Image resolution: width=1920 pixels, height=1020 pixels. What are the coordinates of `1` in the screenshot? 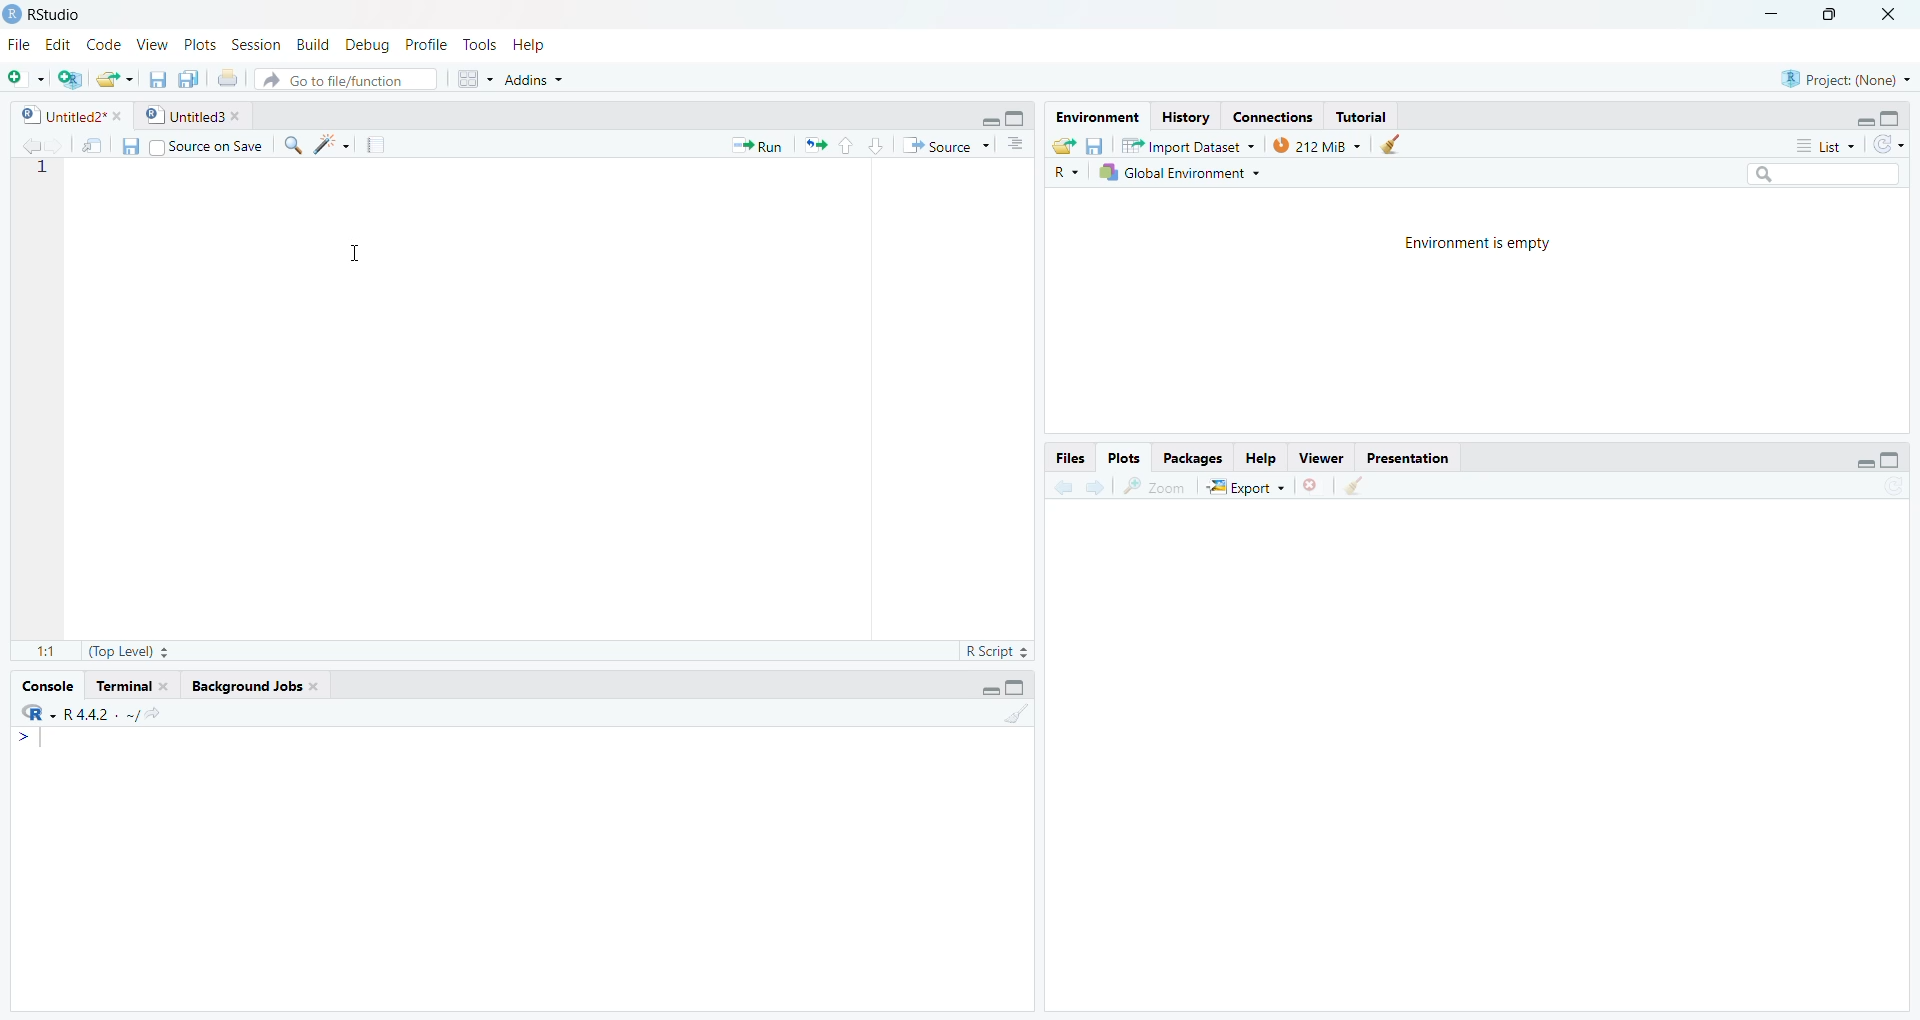 It's located at (47, 171).